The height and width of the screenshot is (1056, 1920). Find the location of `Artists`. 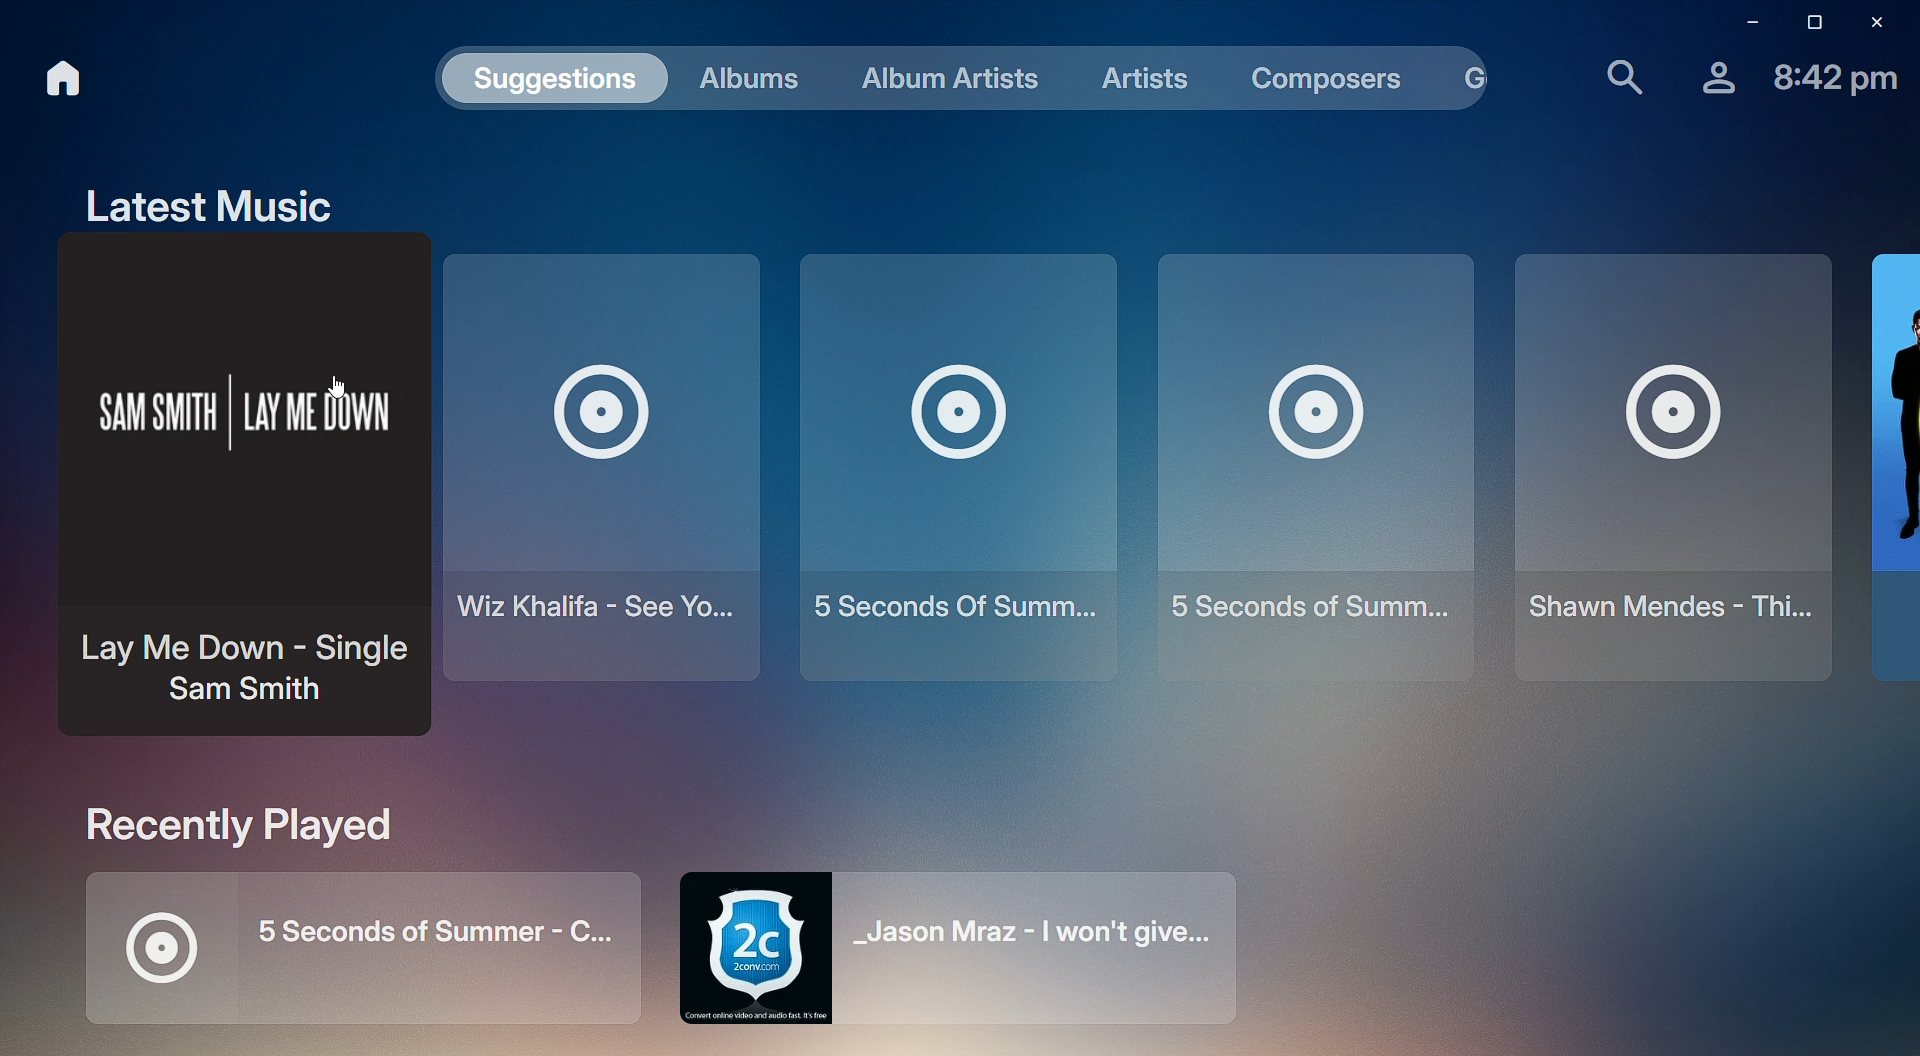

Artists is located at coordinates (1136, 79).